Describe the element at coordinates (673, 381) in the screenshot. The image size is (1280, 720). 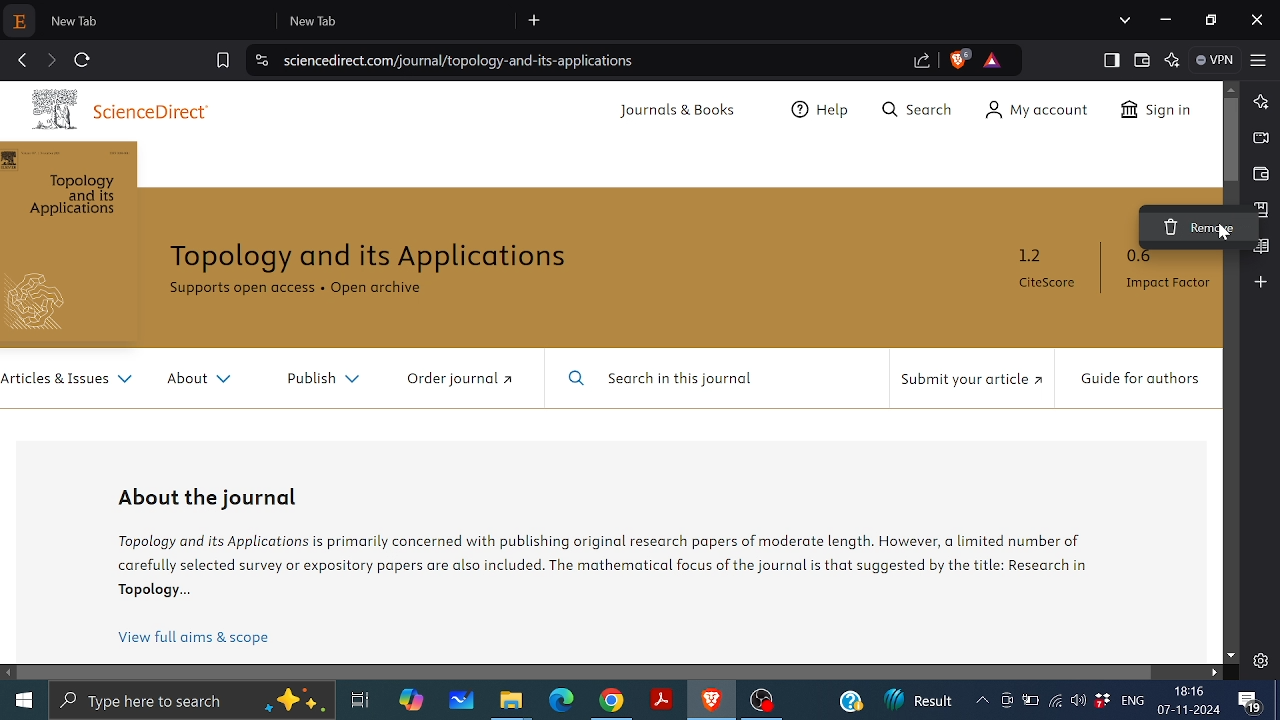
I see `Search in this journal` at that location.